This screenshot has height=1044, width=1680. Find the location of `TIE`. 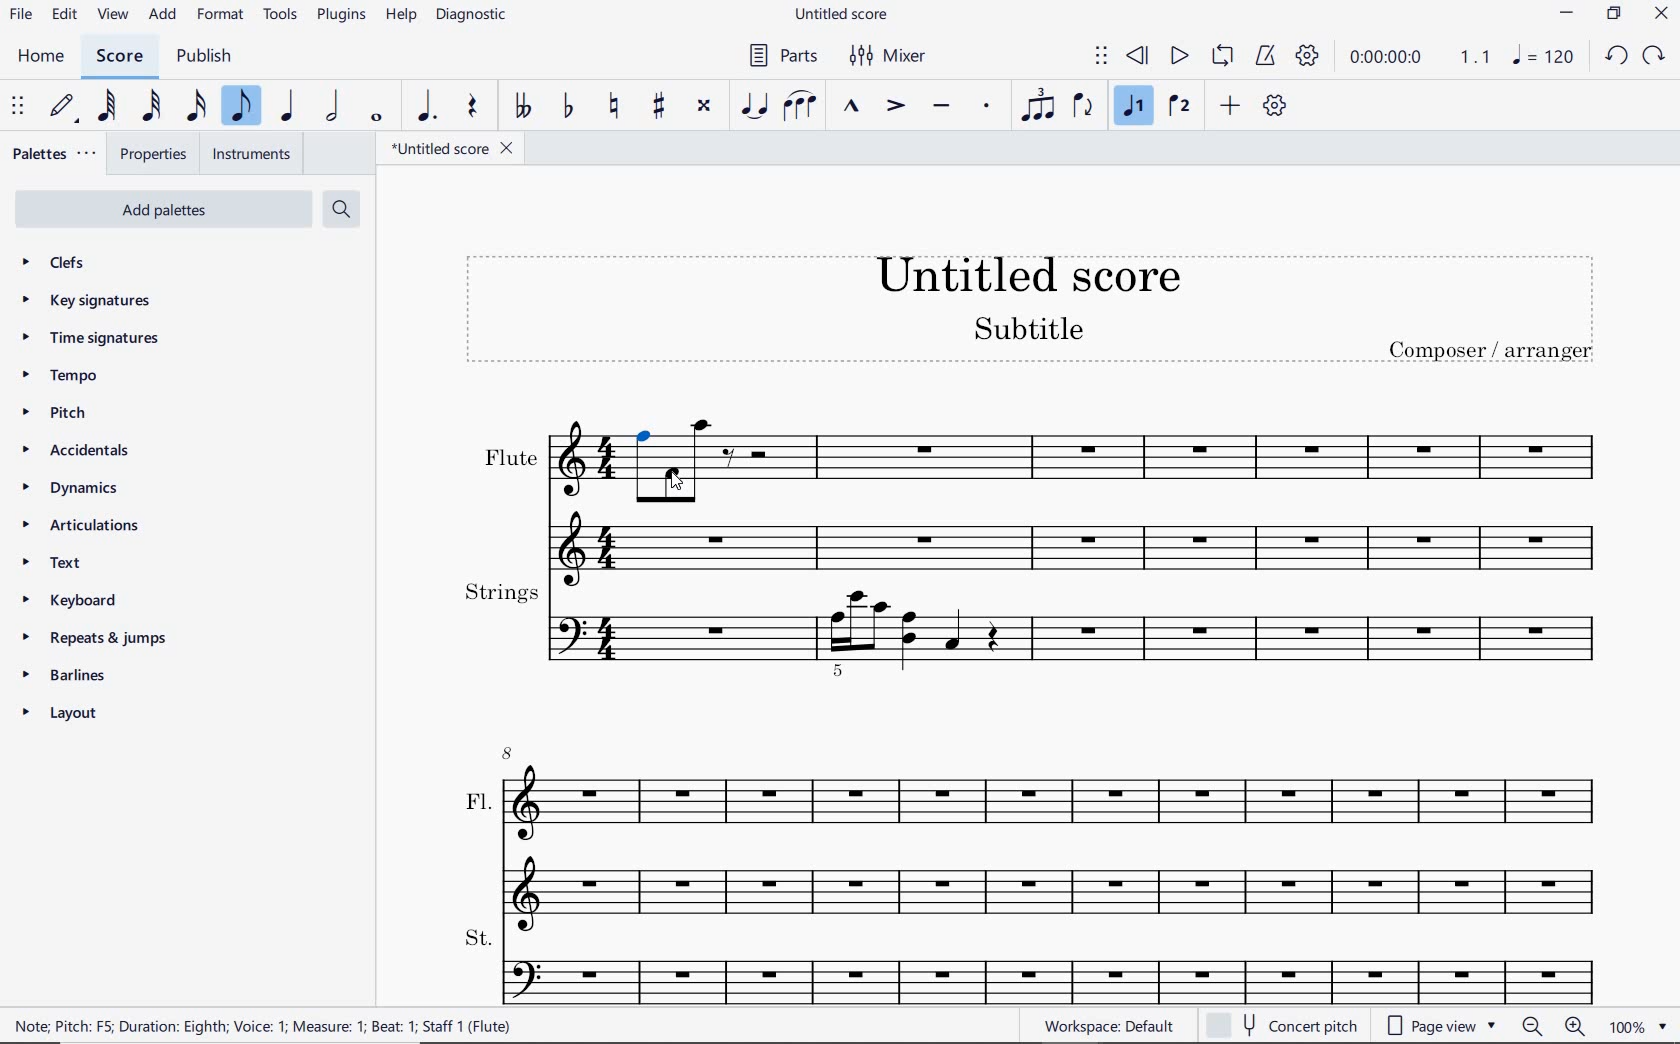

TIE is located at coordinates (753, 103).